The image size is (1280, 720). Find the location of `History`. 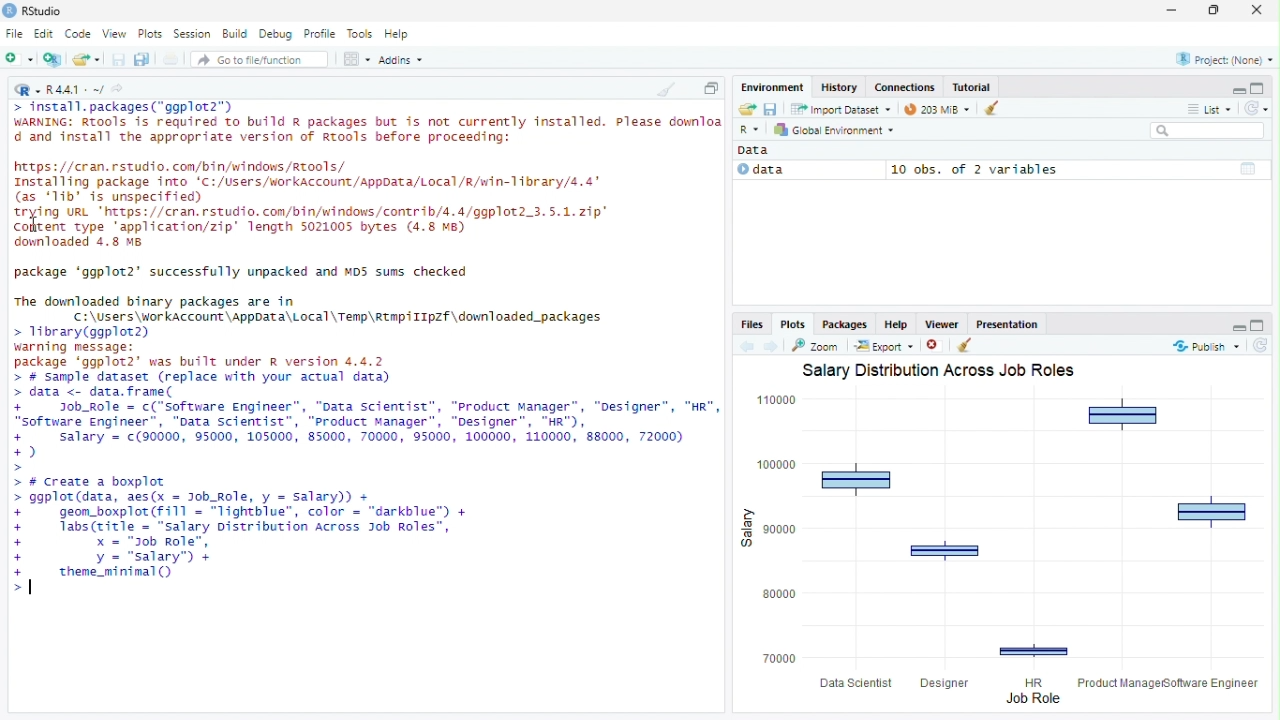

History is located at coordinates (837, 87).